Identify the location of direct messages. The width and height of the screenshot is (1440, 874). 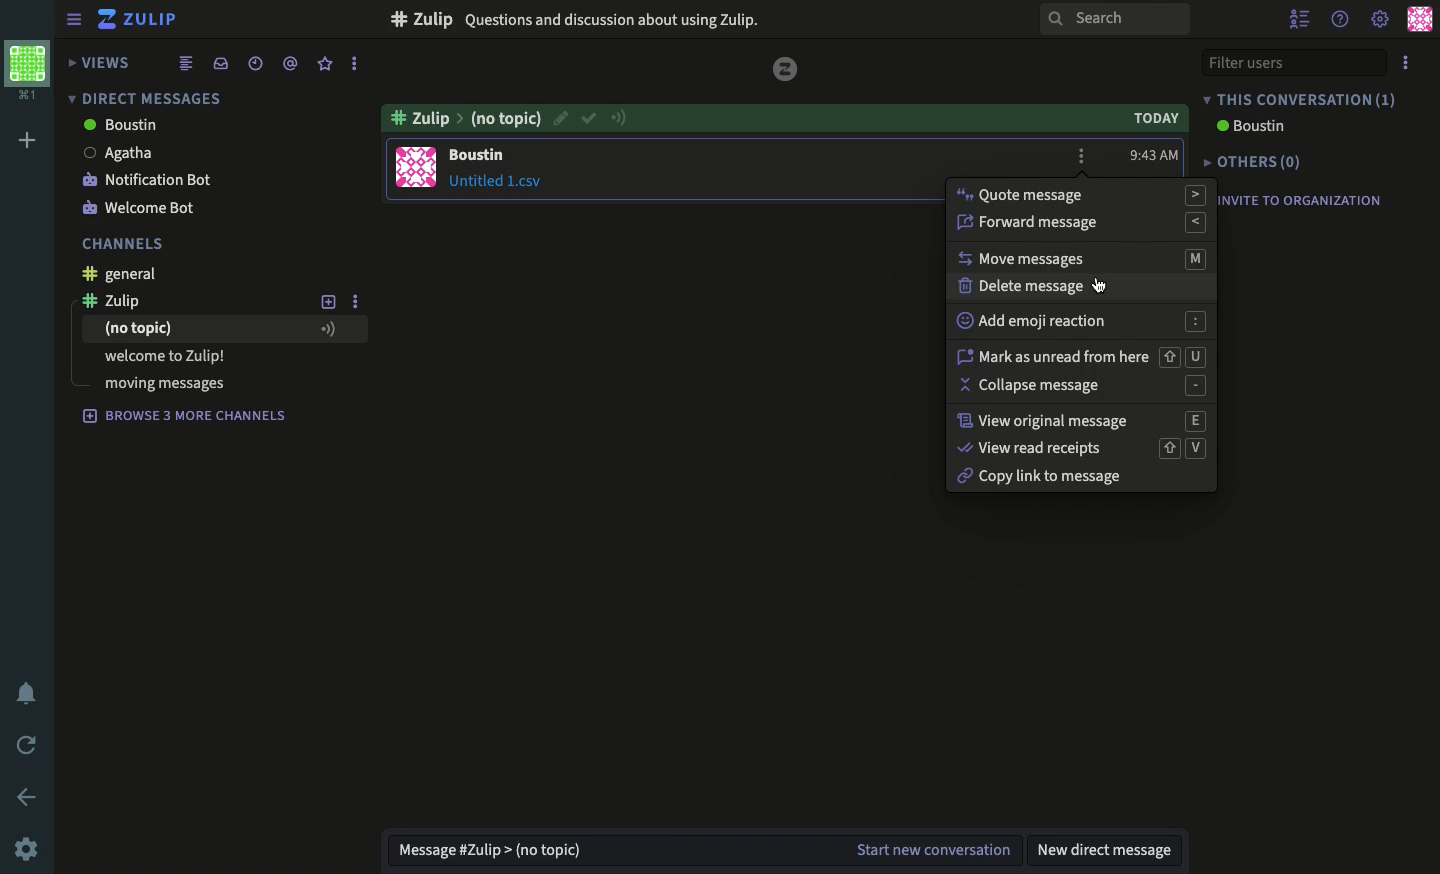
(143, 98).